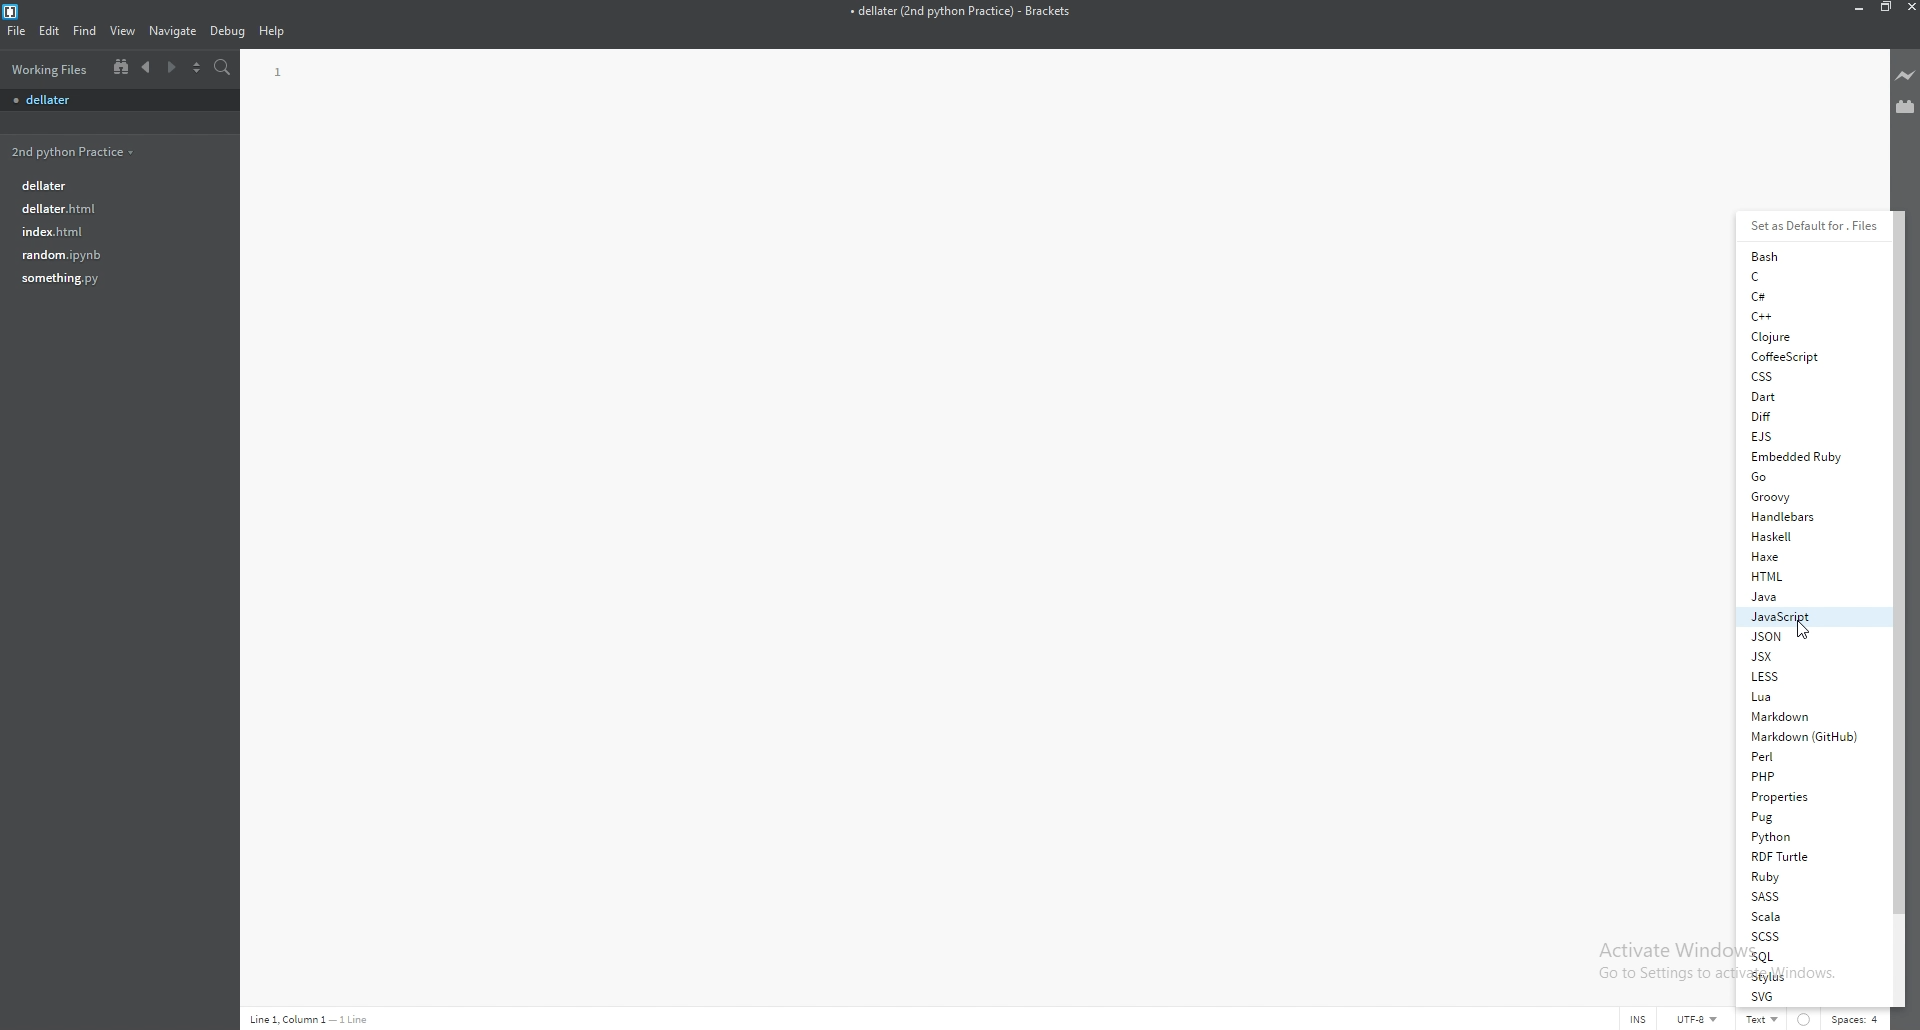 The width and height of the screenshot is (1920, 1030). I want to click on help, so click(273, 30).